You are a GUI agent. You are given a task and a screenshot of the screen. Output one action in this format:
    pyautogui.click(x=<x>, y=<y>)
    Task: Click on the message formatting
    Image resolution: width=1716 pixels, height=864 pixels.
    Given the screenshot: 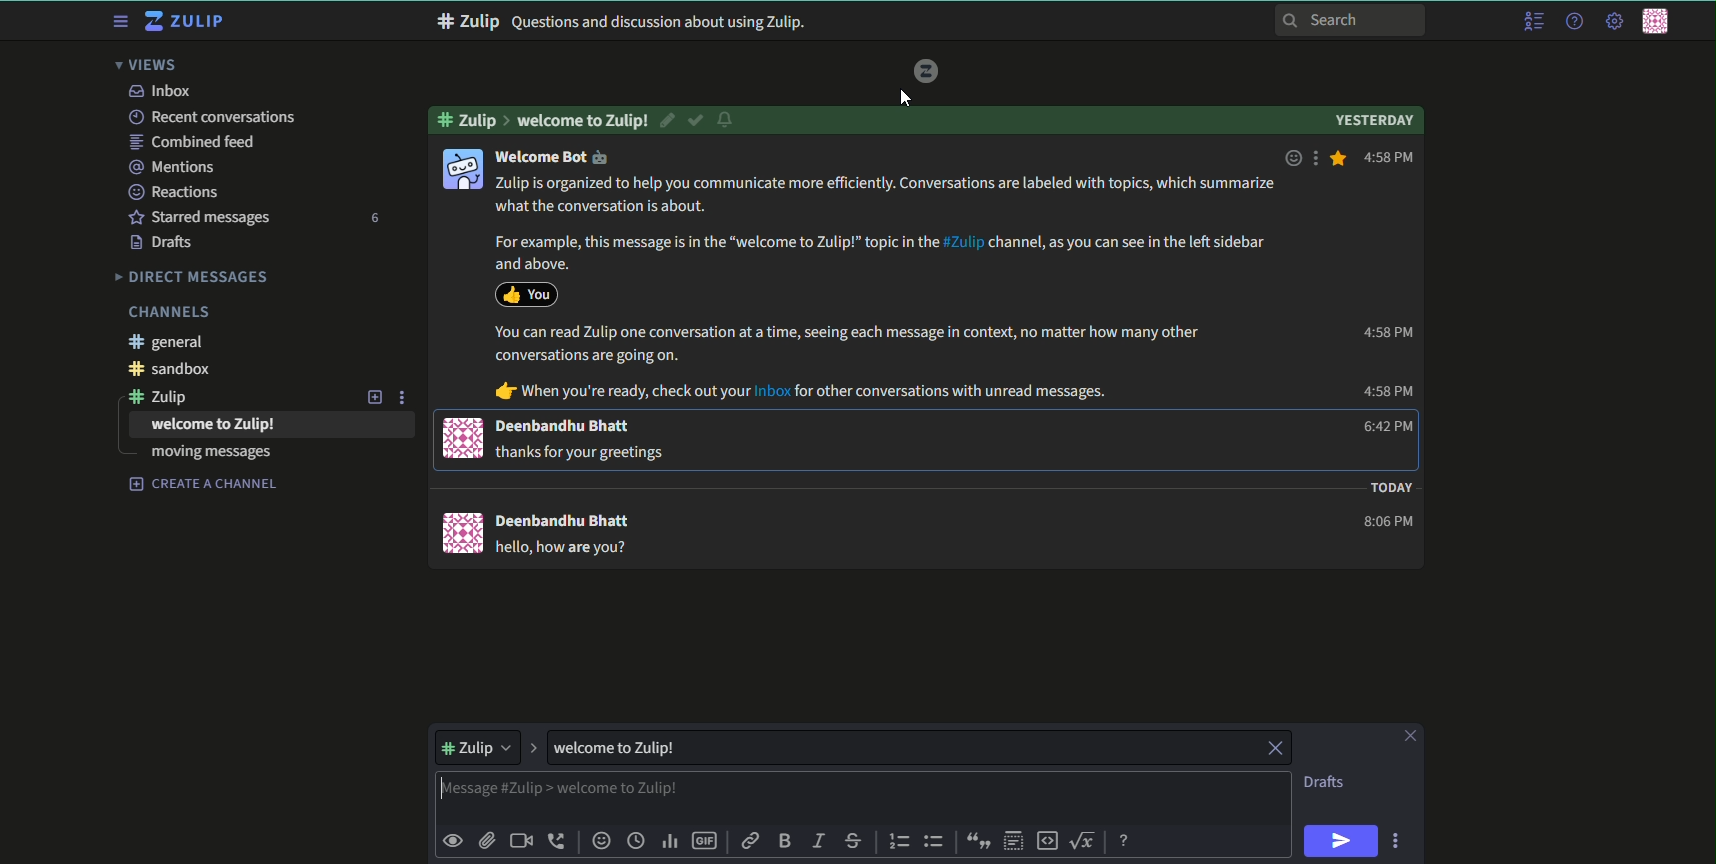 What is the action you would take?
    pyautogui.click(x=1126, y=838)
    